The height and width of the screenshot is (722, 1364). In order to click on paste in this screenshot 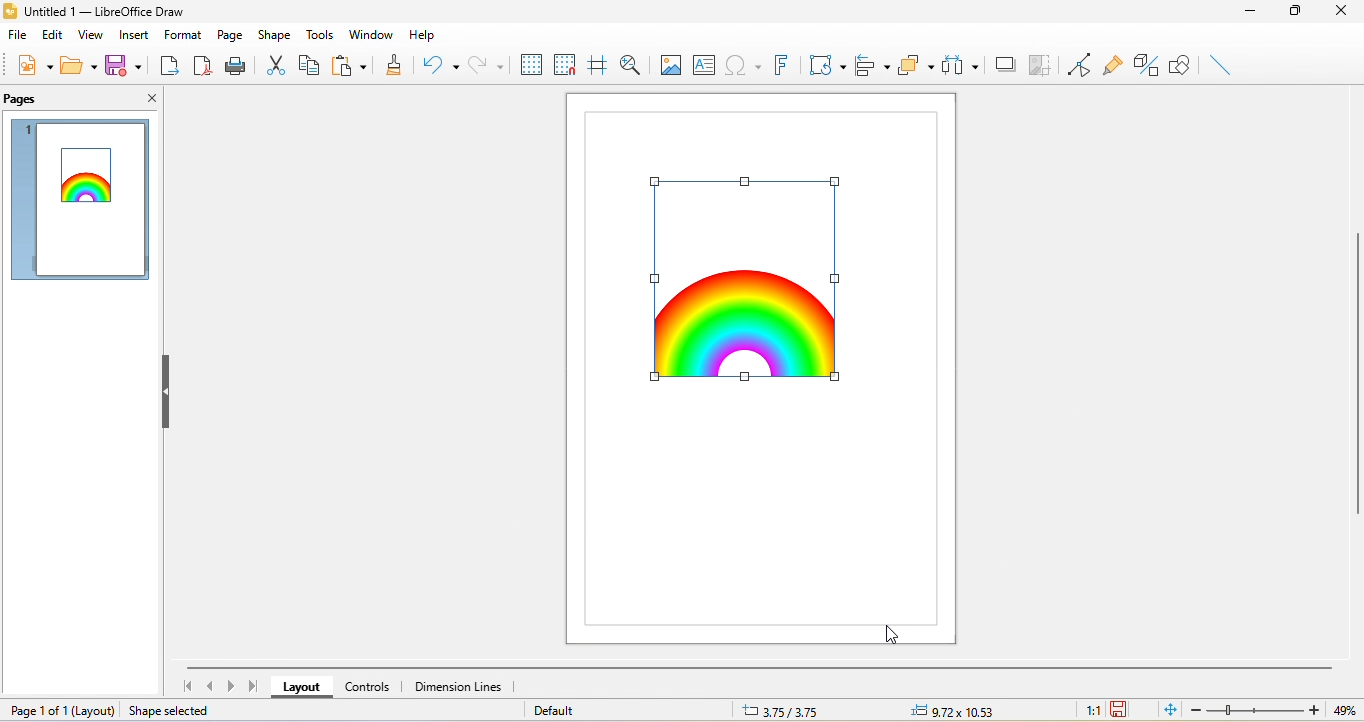, I will do `click(350, 62)`.